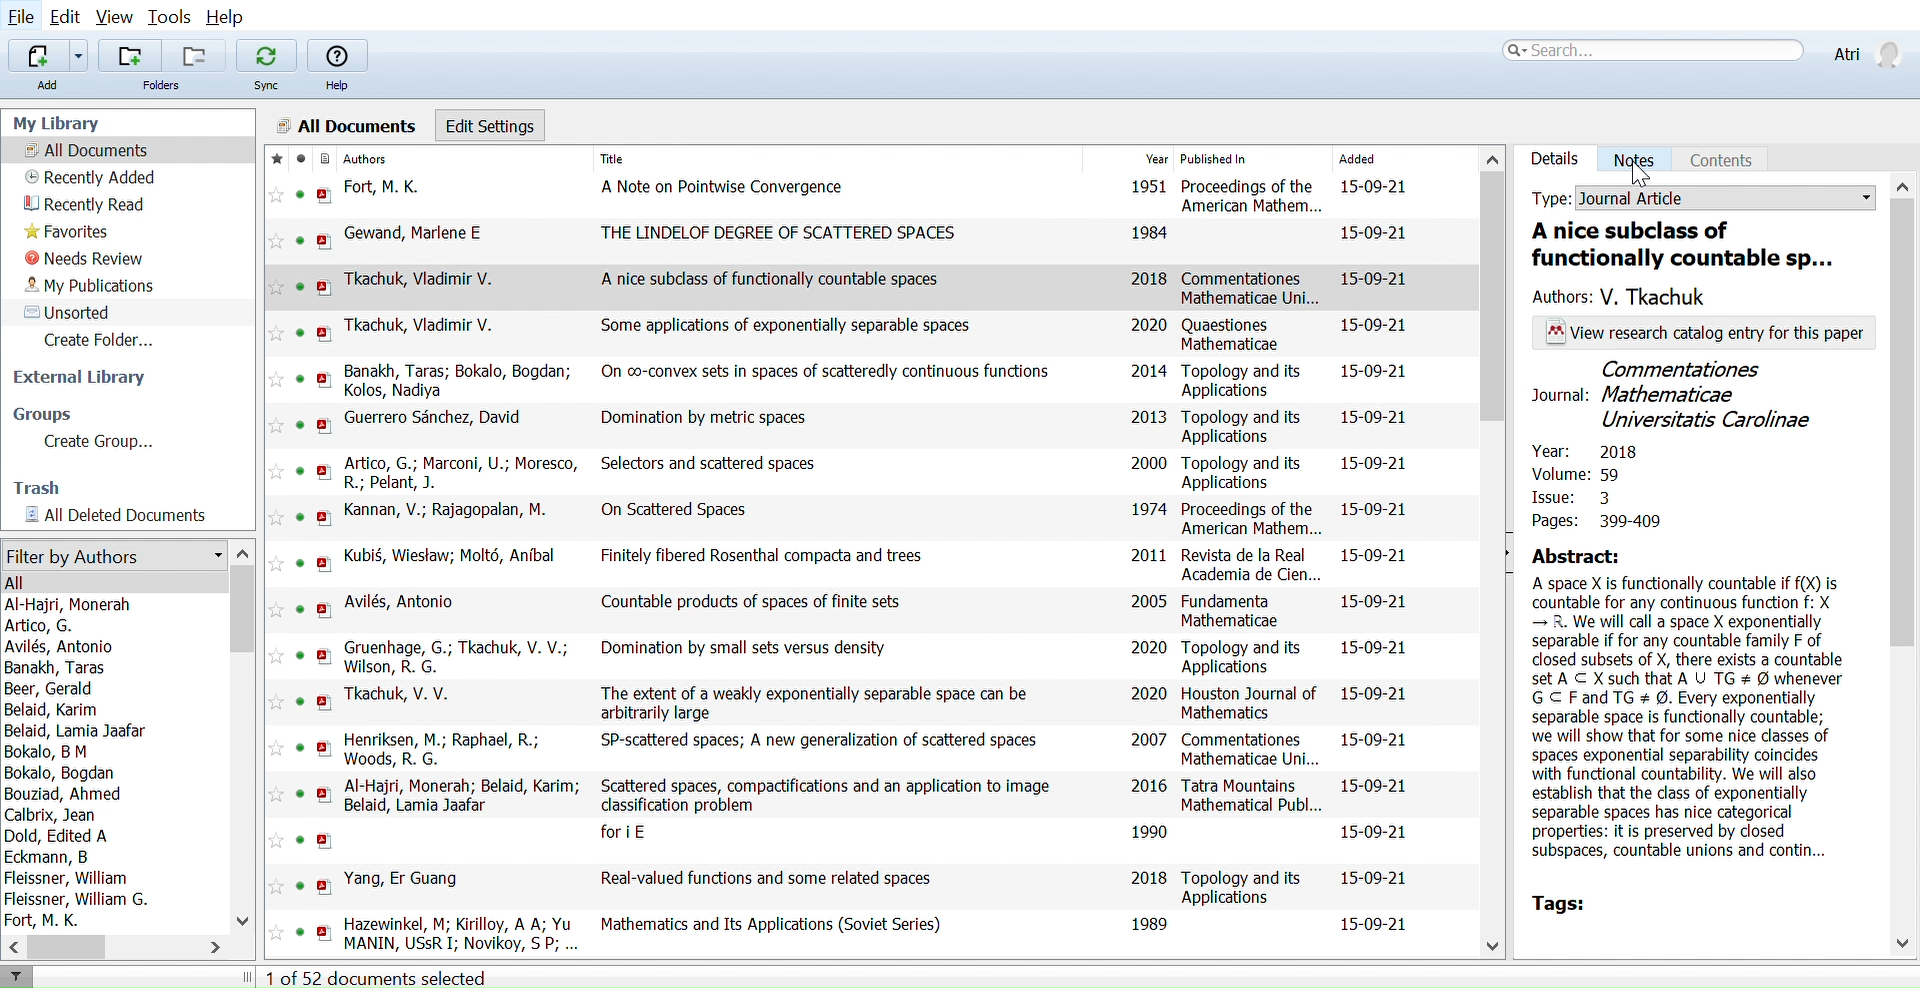 Image resolution: width=1920 pixels, height=988 pixels. What do you see at coordinates (1238, 334) in the screenshot?
I see `Quaestiones Mathematicae` at bounding box center [1238, 334].